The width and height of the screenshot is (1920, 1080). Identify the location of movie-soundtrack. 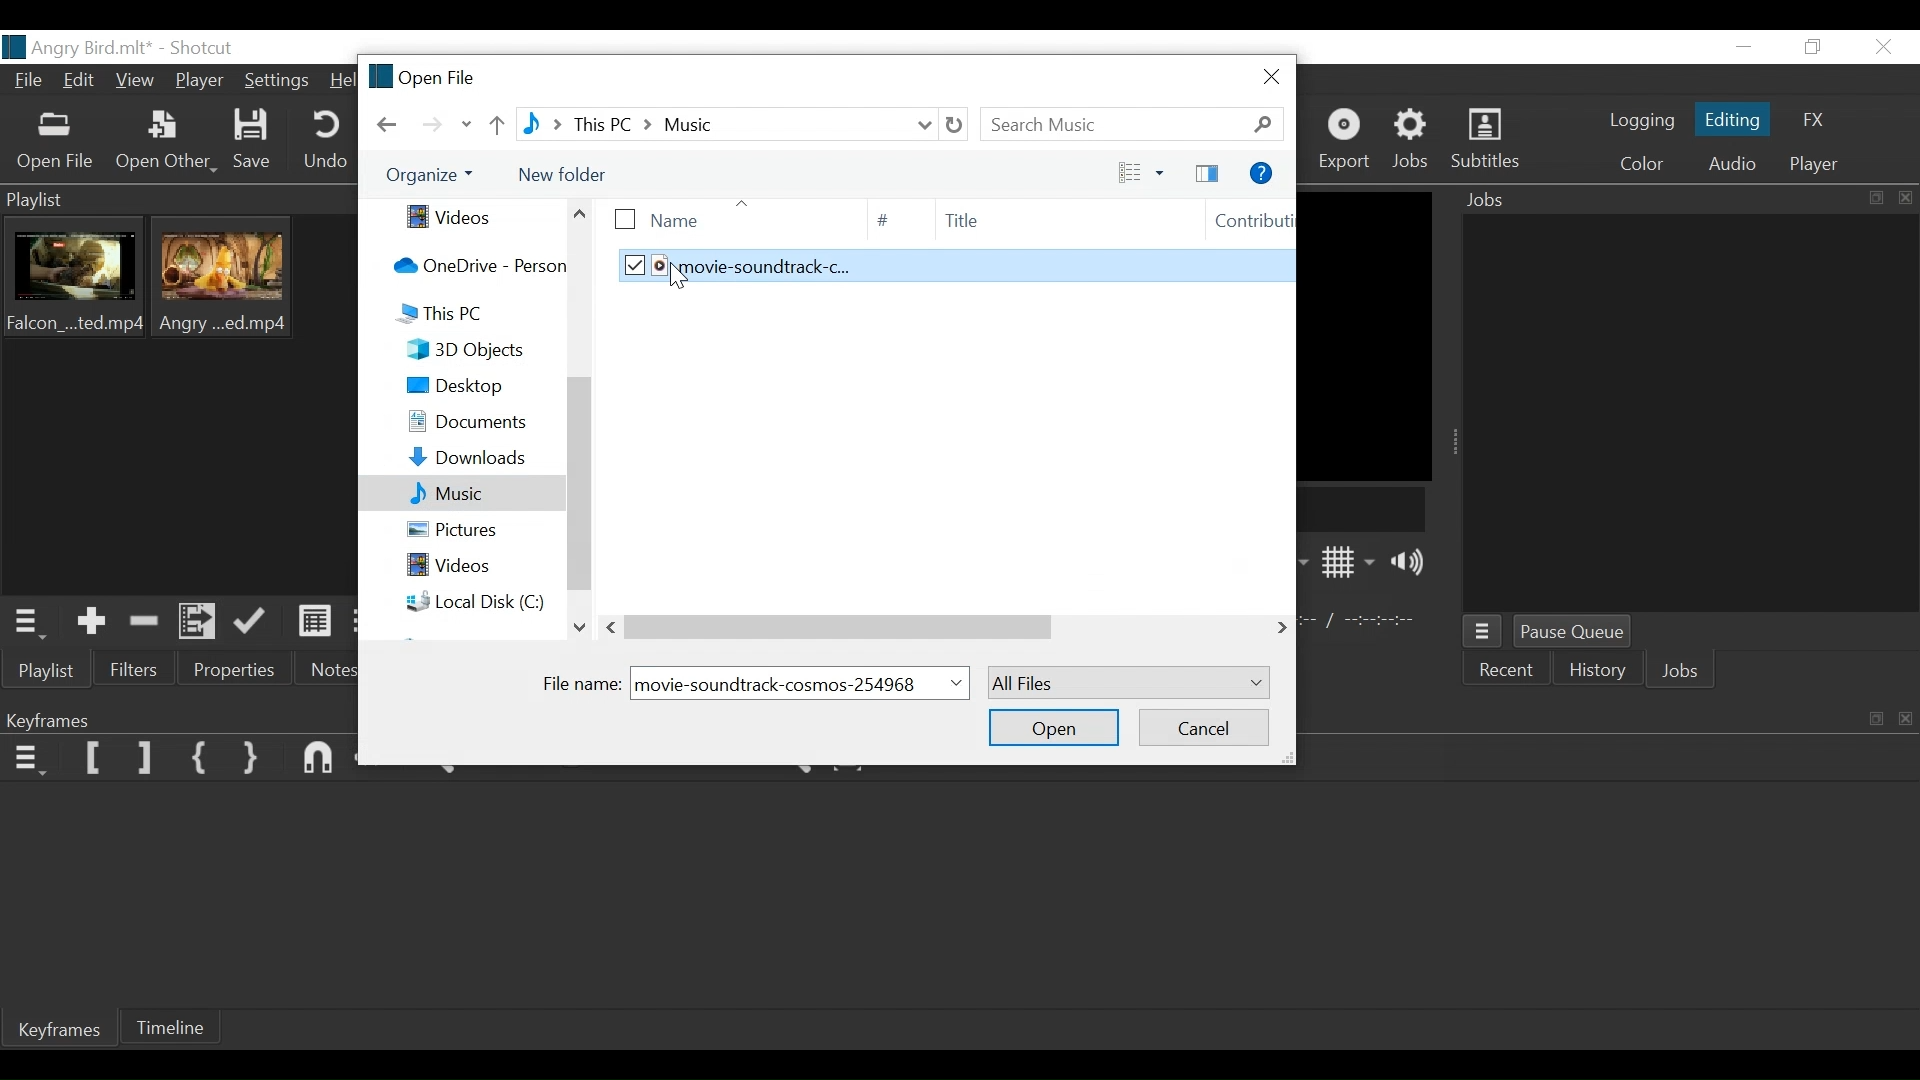
(795, 682).